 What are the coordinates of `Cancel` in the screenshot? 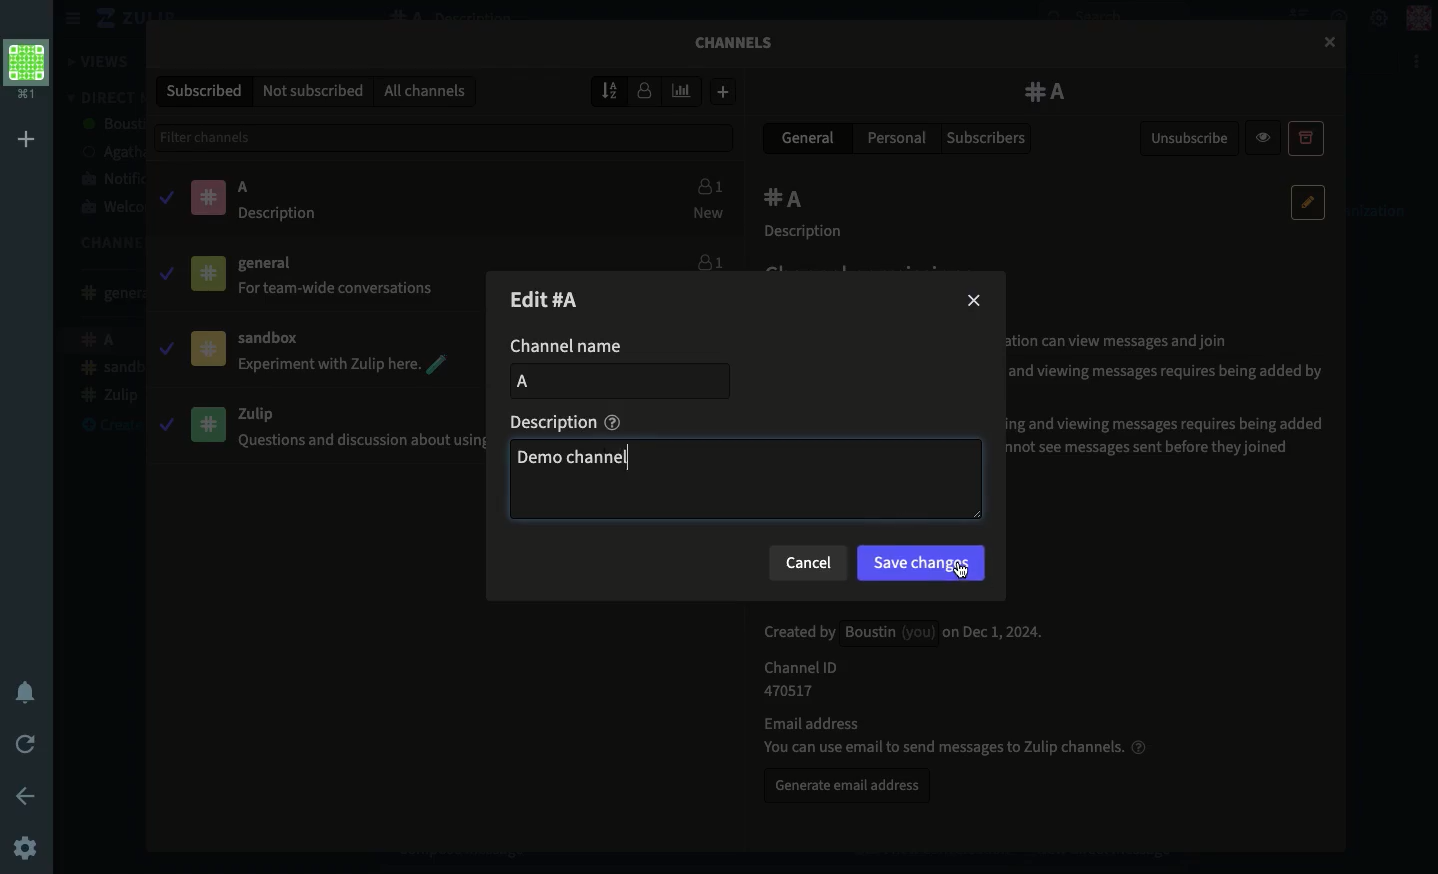 It's located at (808, 565).